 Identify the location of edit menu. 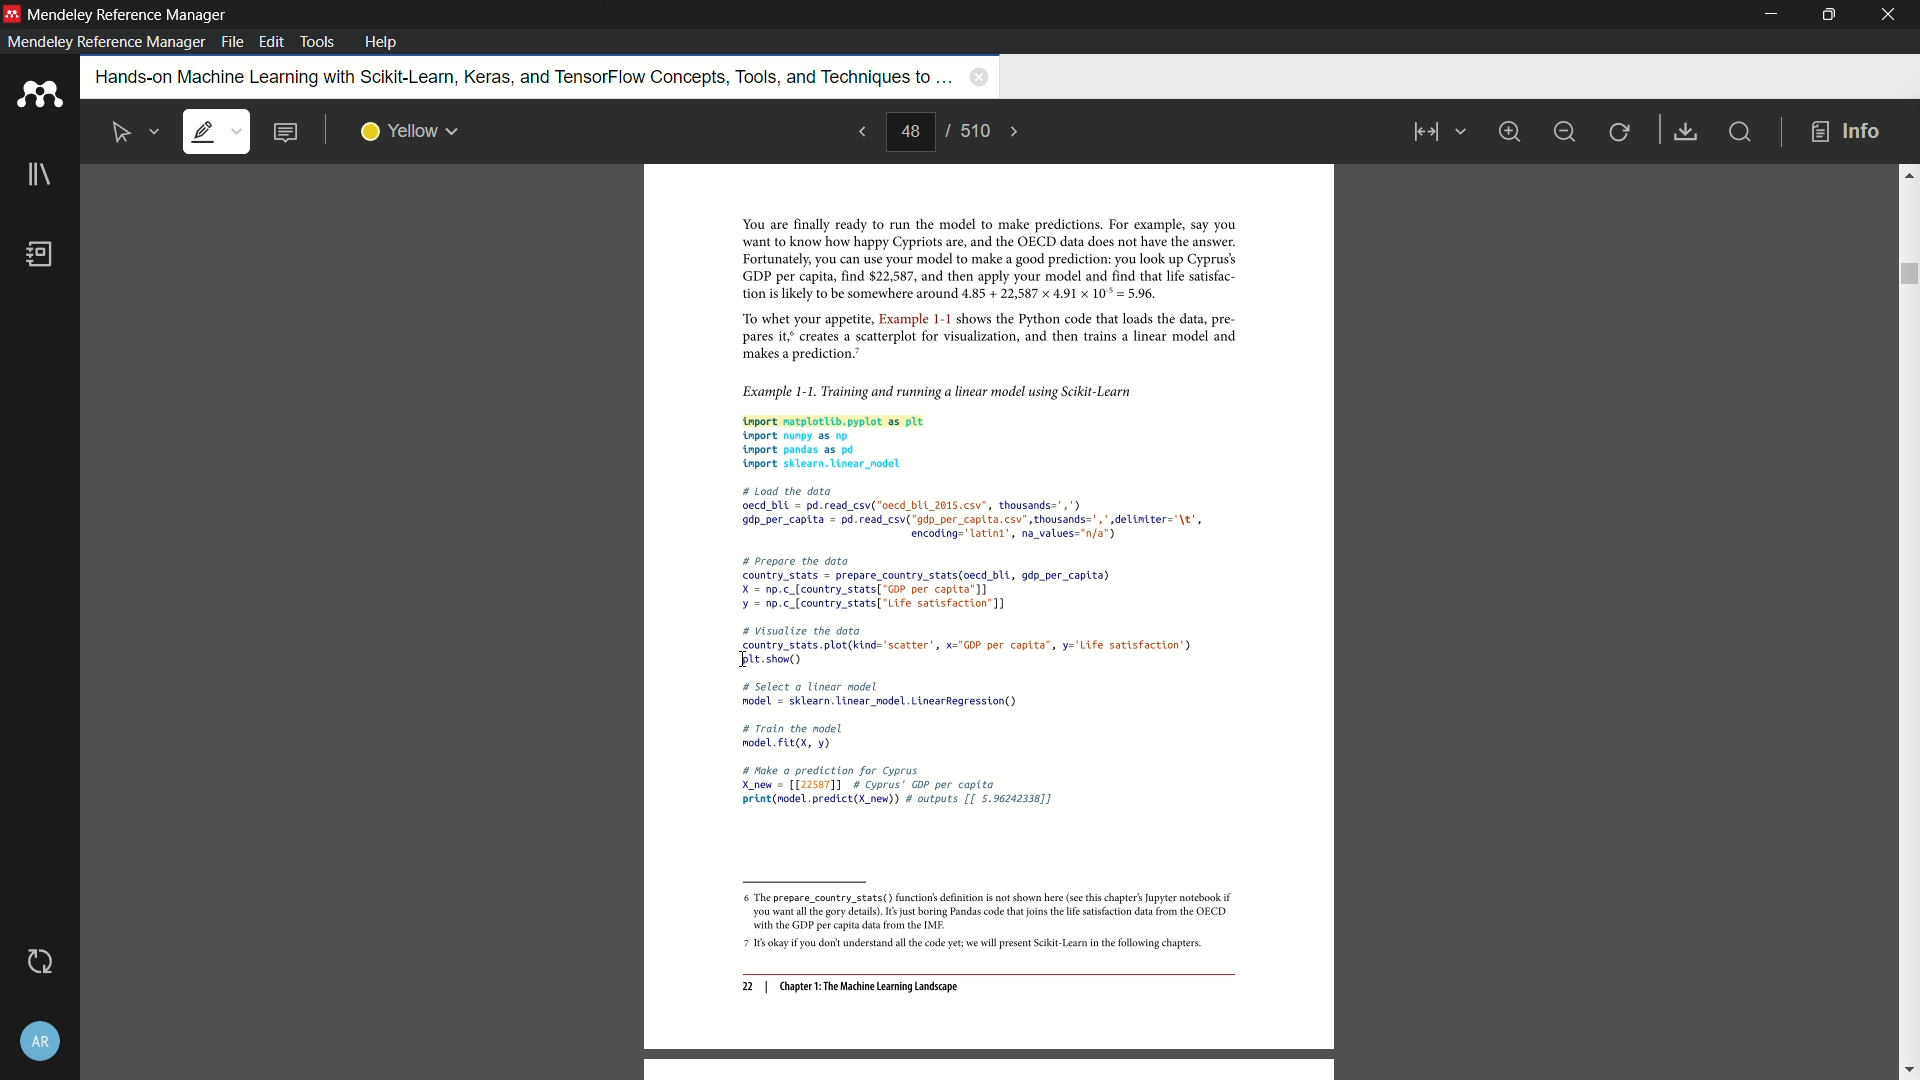
(274, 42).